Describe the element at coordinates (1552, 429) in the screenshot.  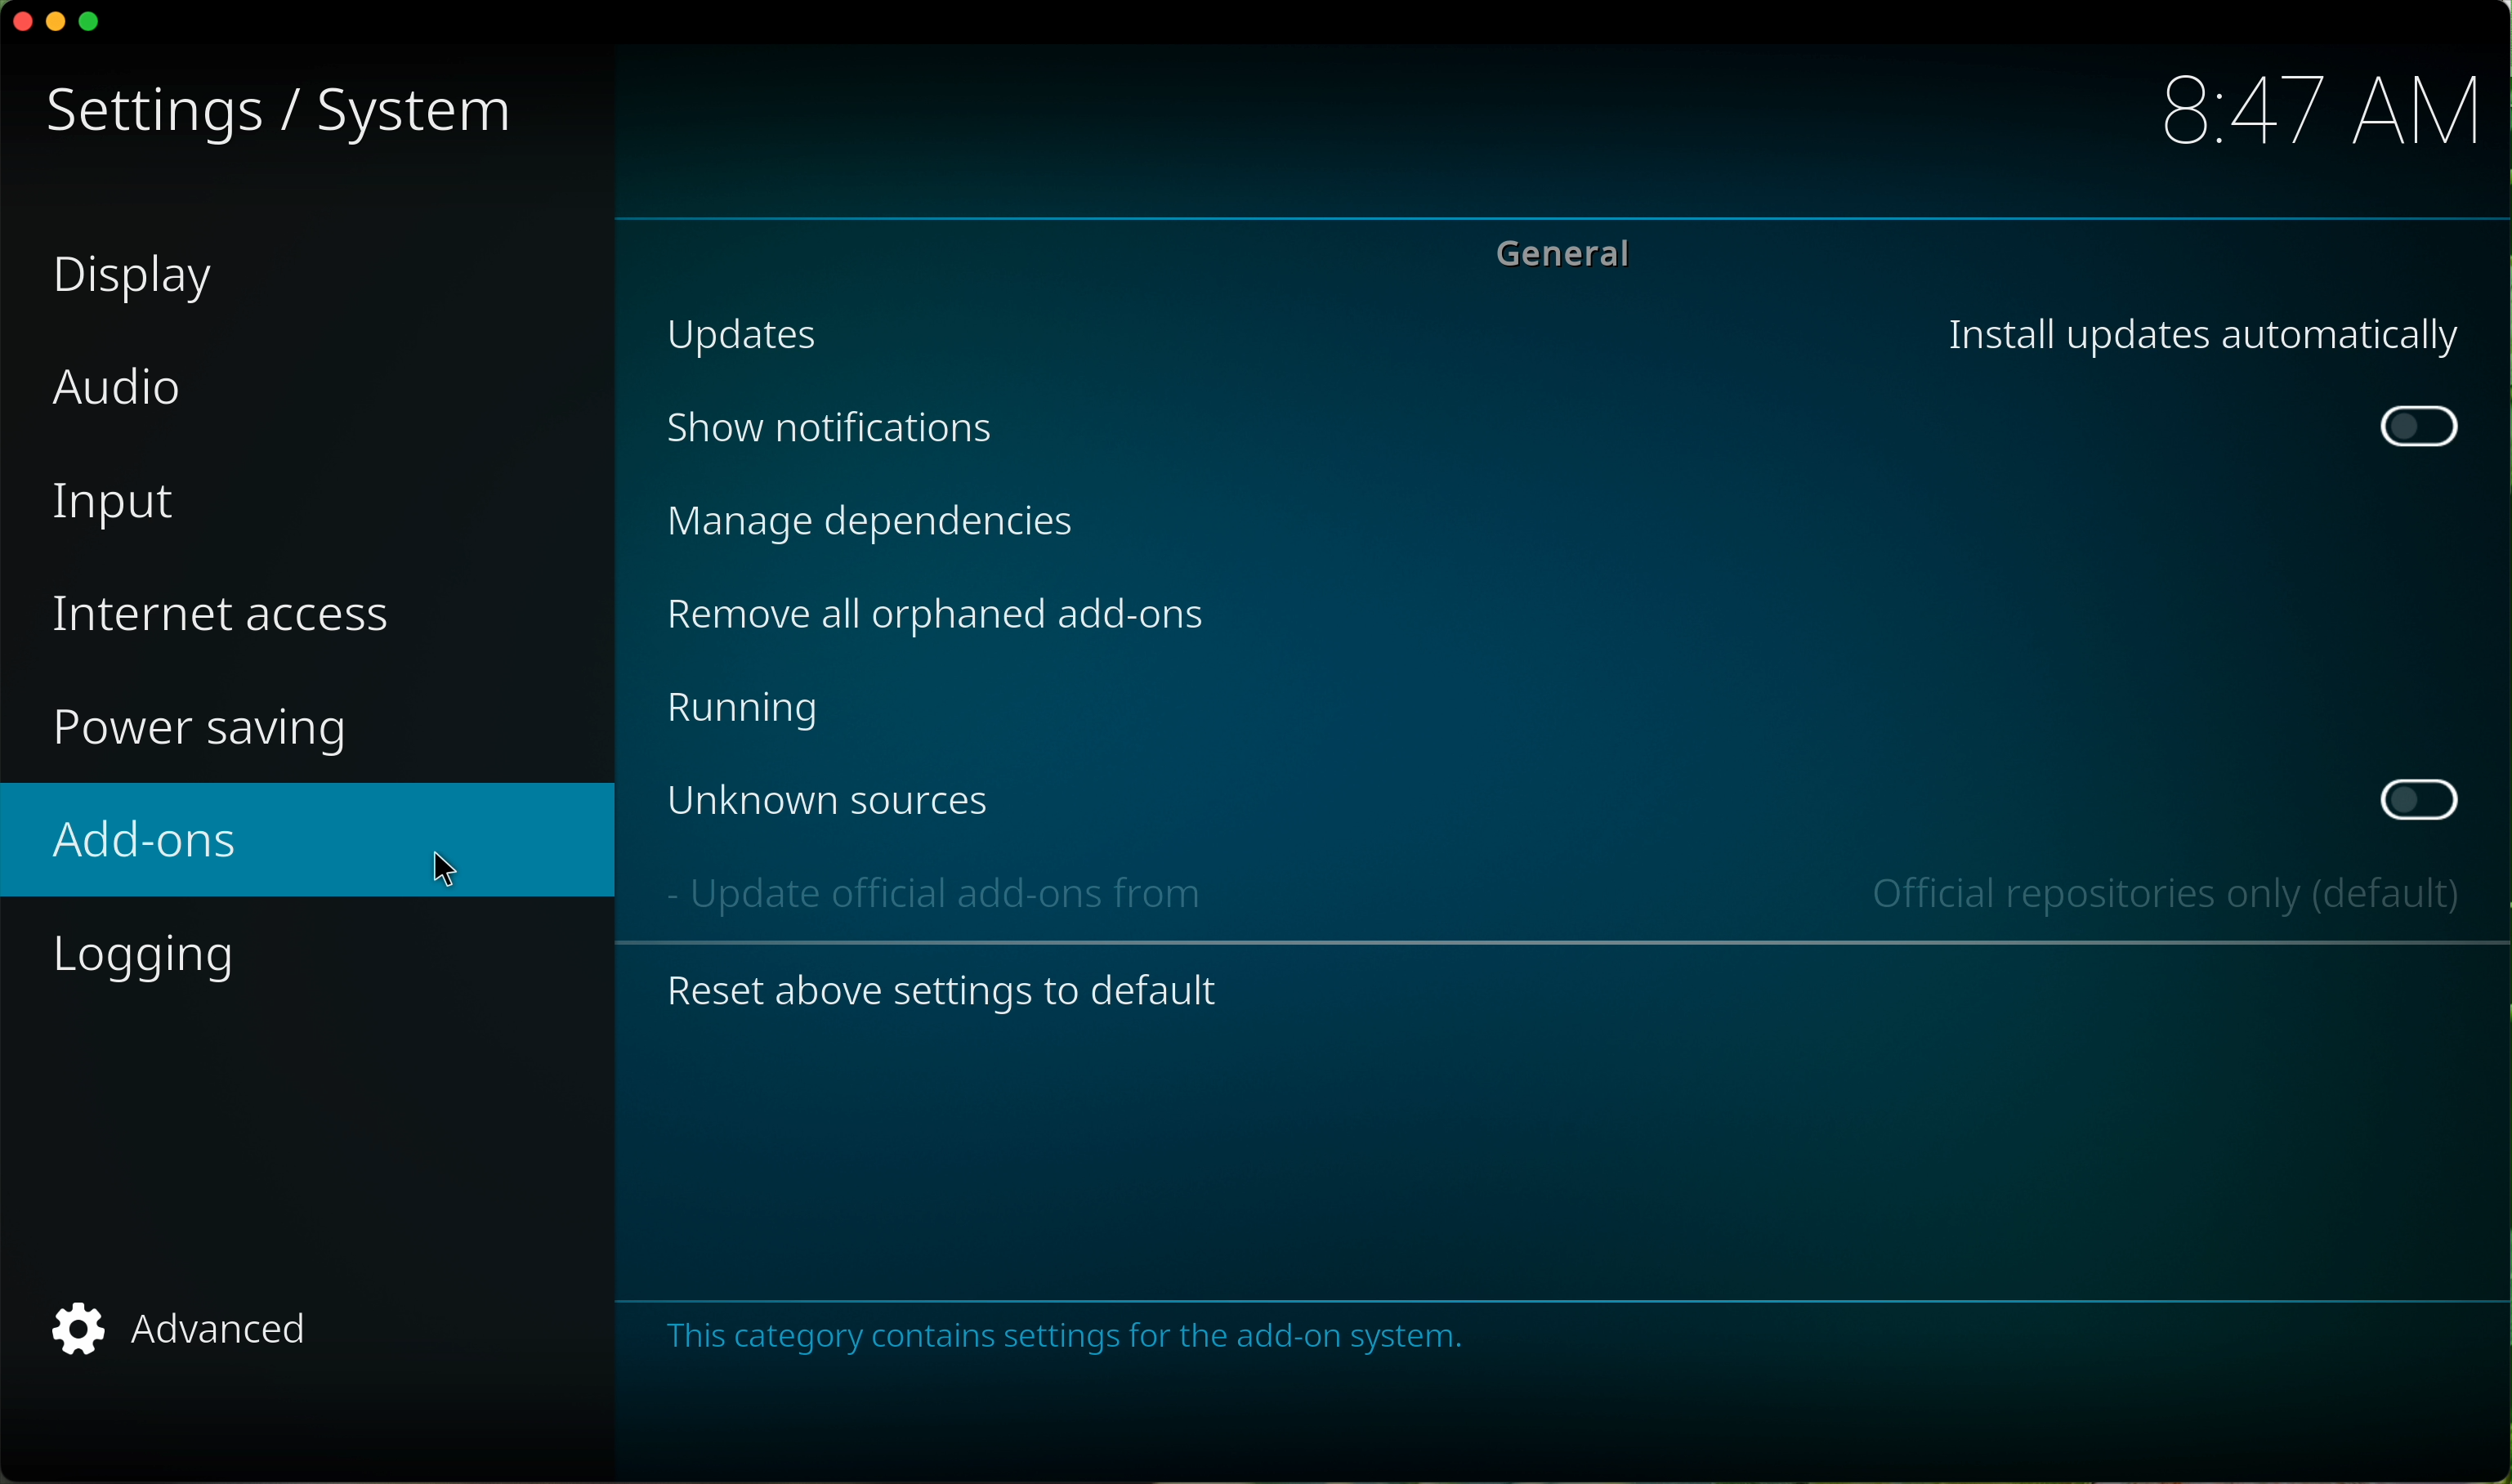
I see `Show notifications` at that location.